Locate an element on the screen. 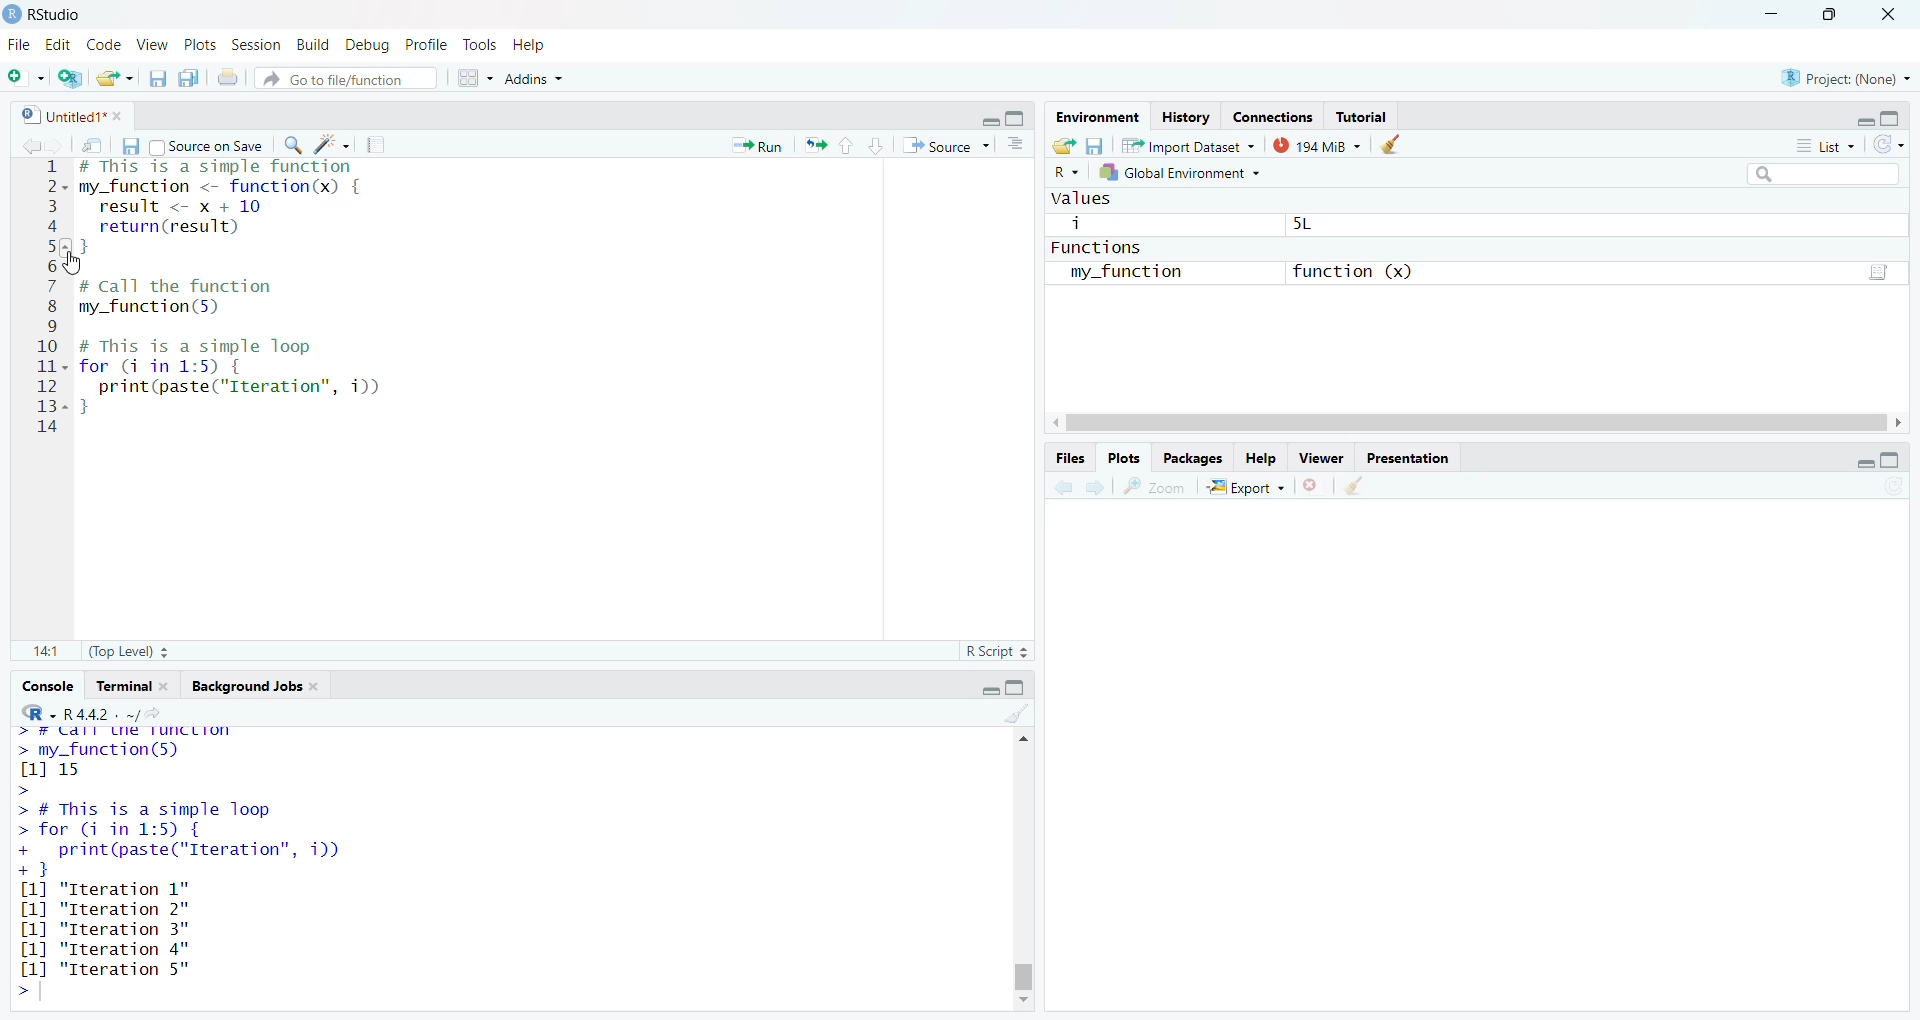 This screenshot has width=1920, height=1020. minimize is located at coordinates (986, 687).